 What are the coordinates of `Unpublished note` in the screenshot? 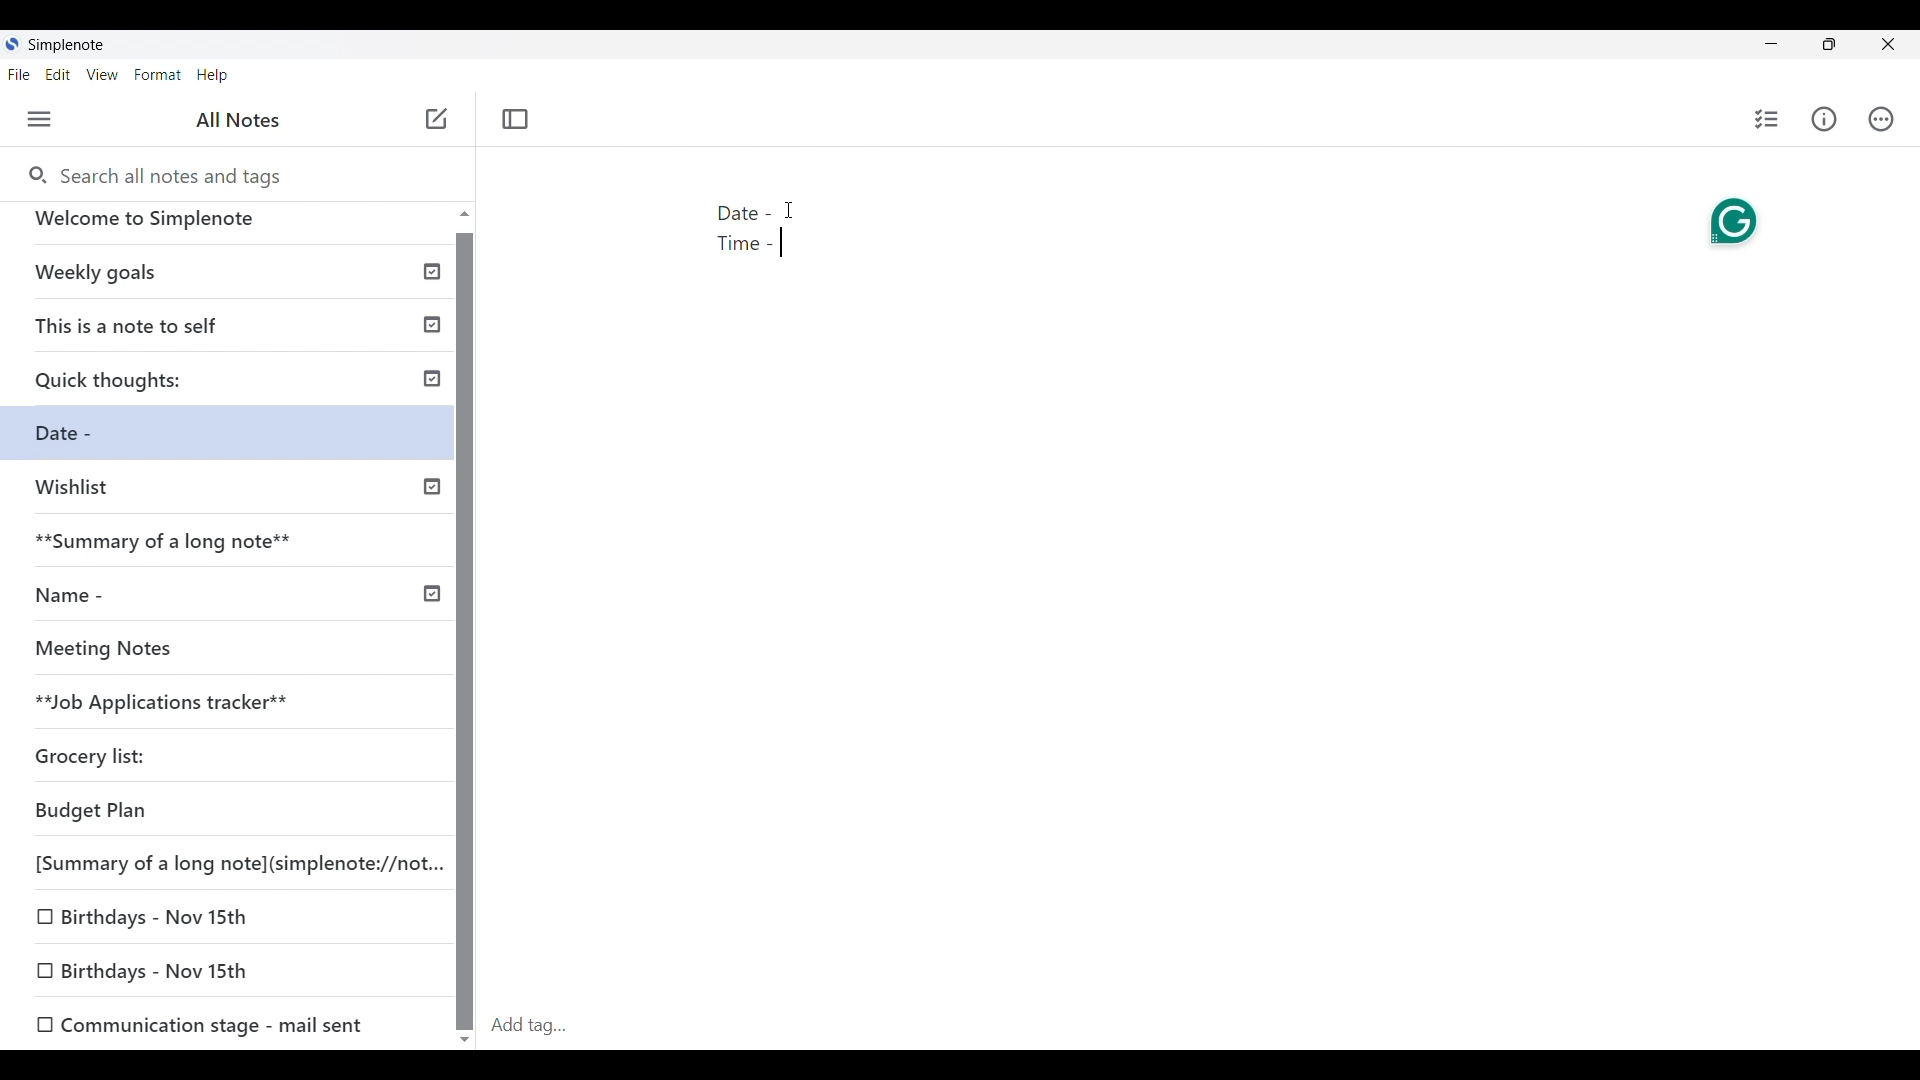 It's located at (230, 860).